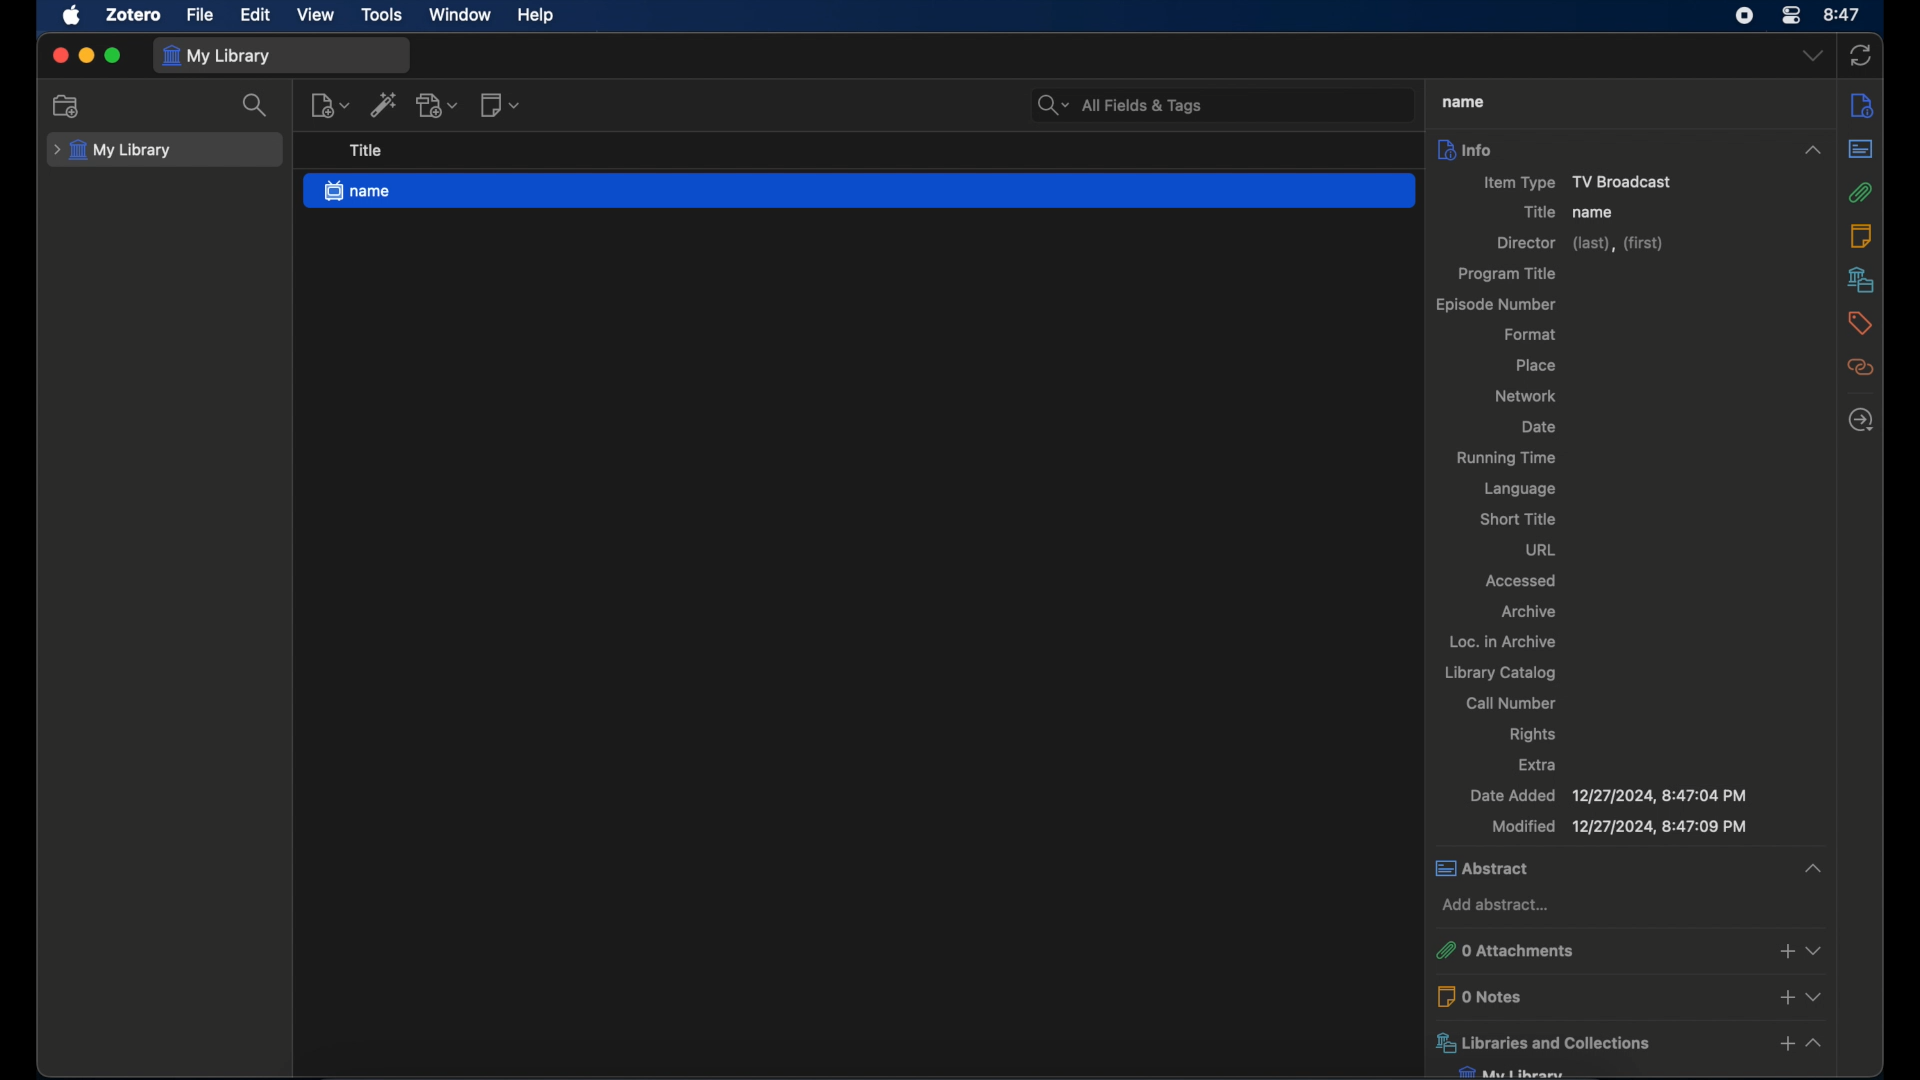  Describe the element at coordinates (382, 15) in the screenshot. I see `tools` at that location.